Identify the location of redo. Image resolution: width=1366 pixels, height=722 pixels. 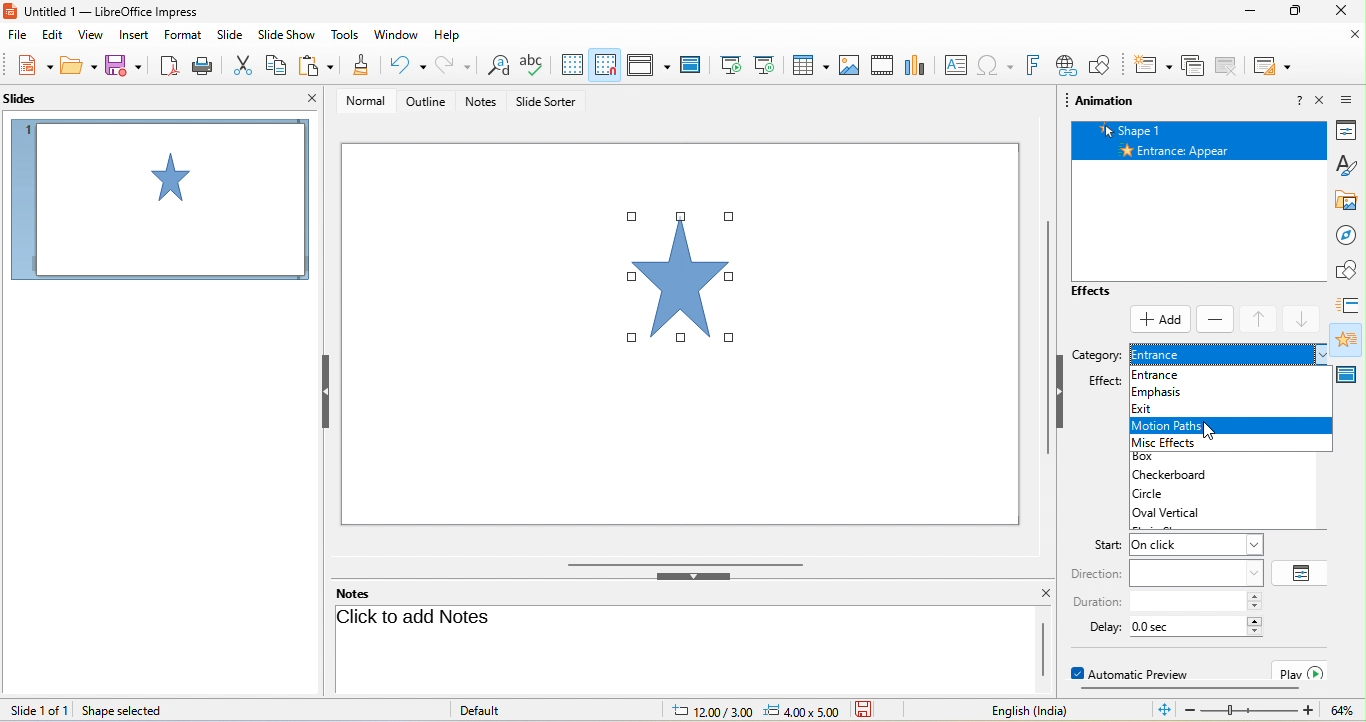
(451, 65).